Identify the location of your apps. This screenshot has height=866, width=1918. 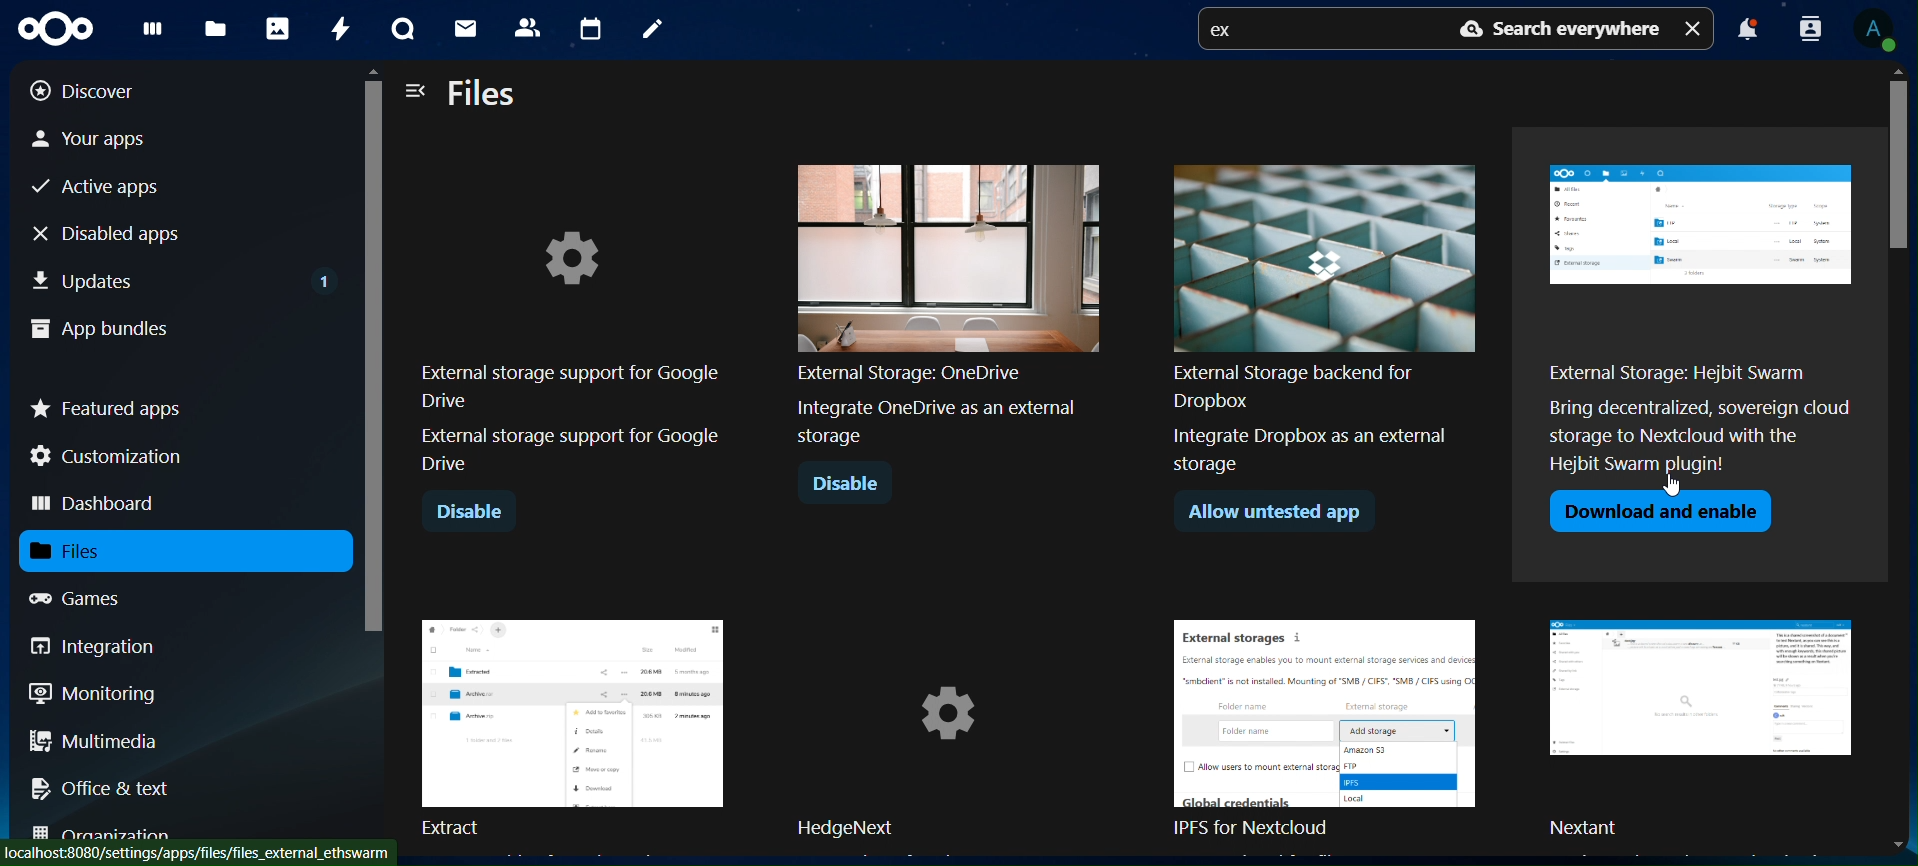
(109, 137).